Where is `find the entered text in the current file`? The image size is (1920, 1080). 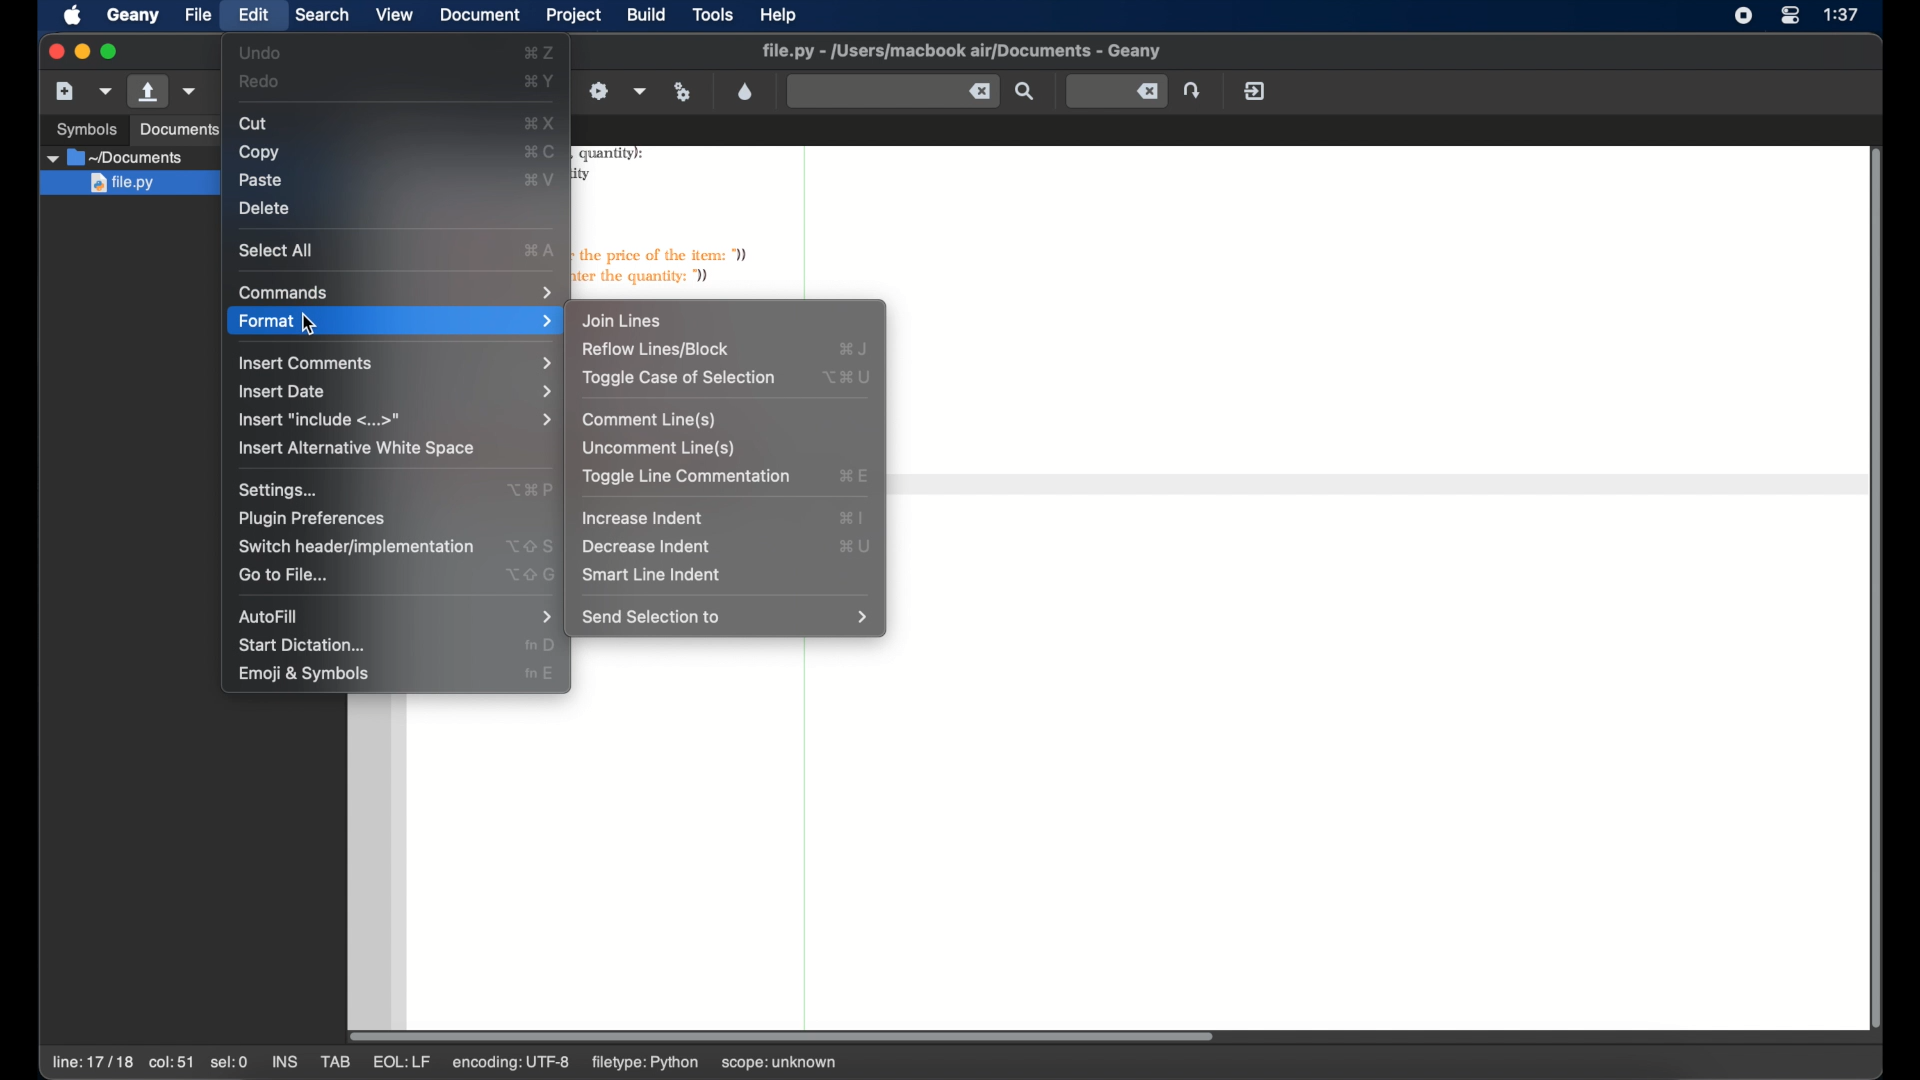 find the entered text in the current file is located at coordinates (892, 92).